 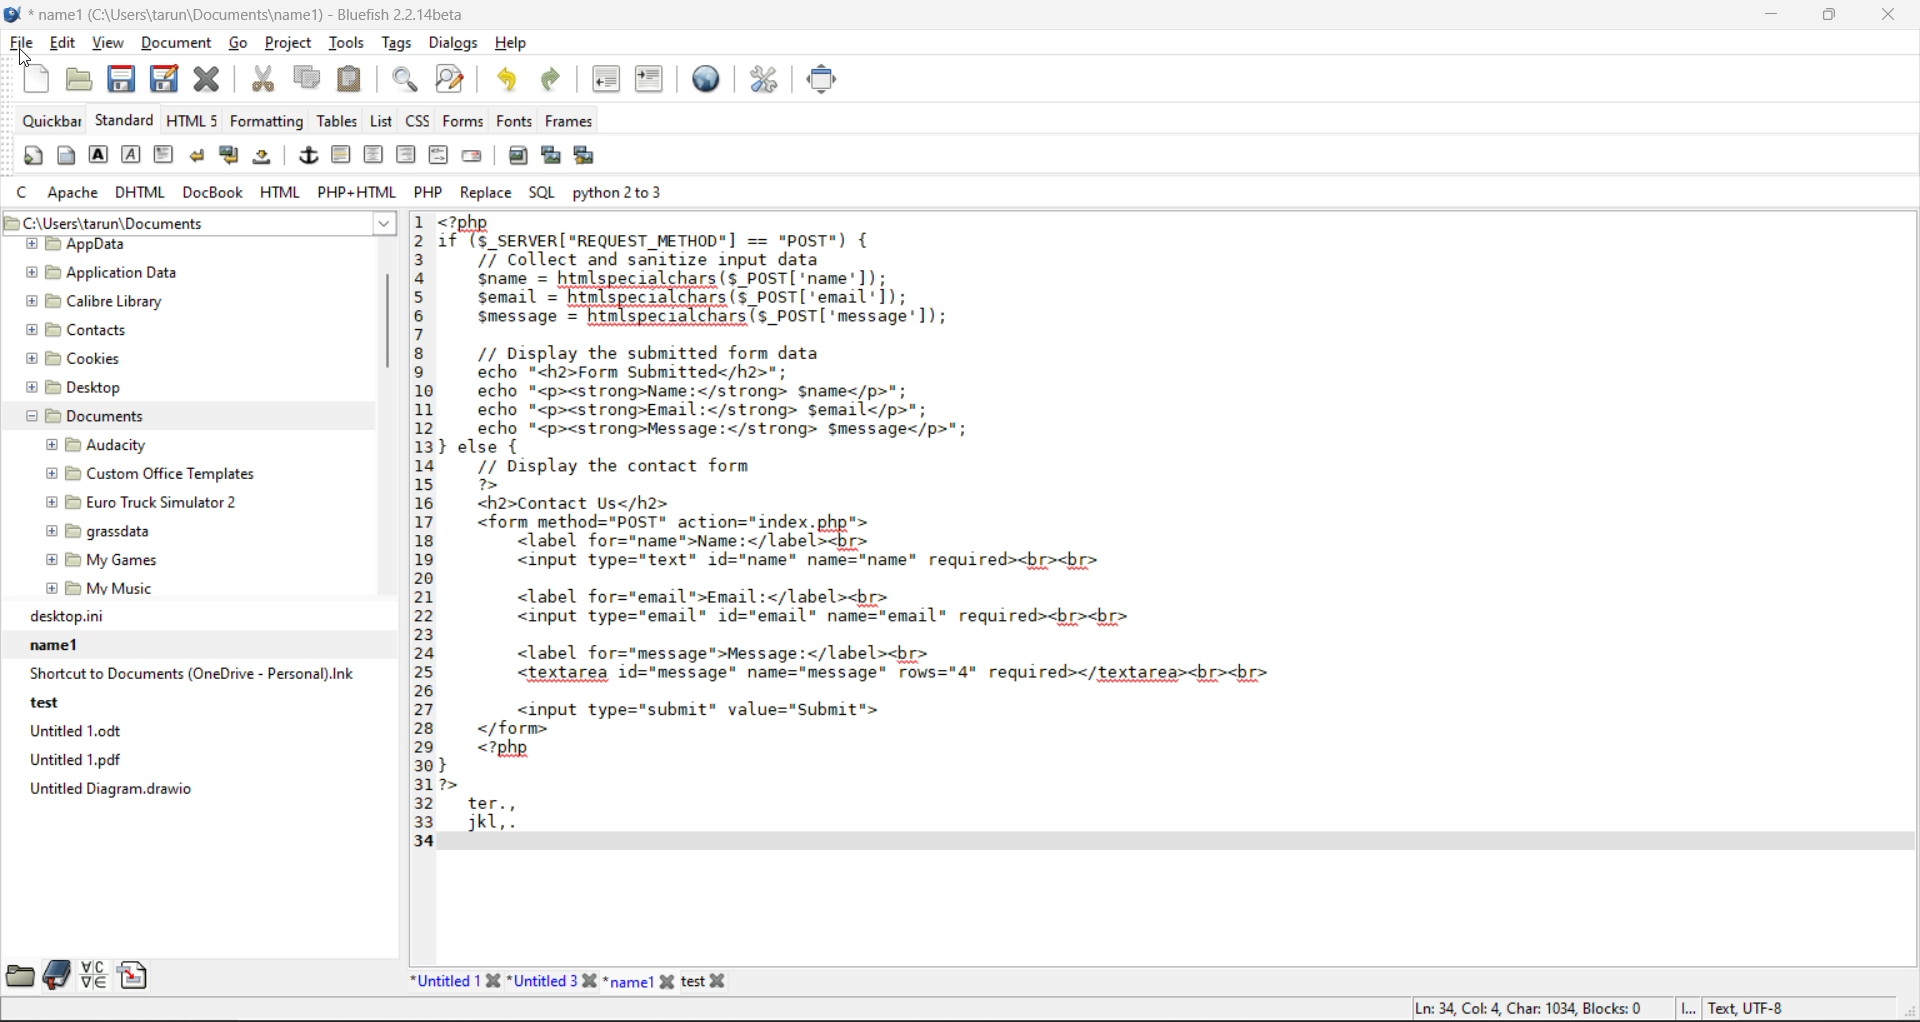 What do you see at coordinates (166, 154) in the screenshot?
I see `paragraph` at bounding box center [166, 154].